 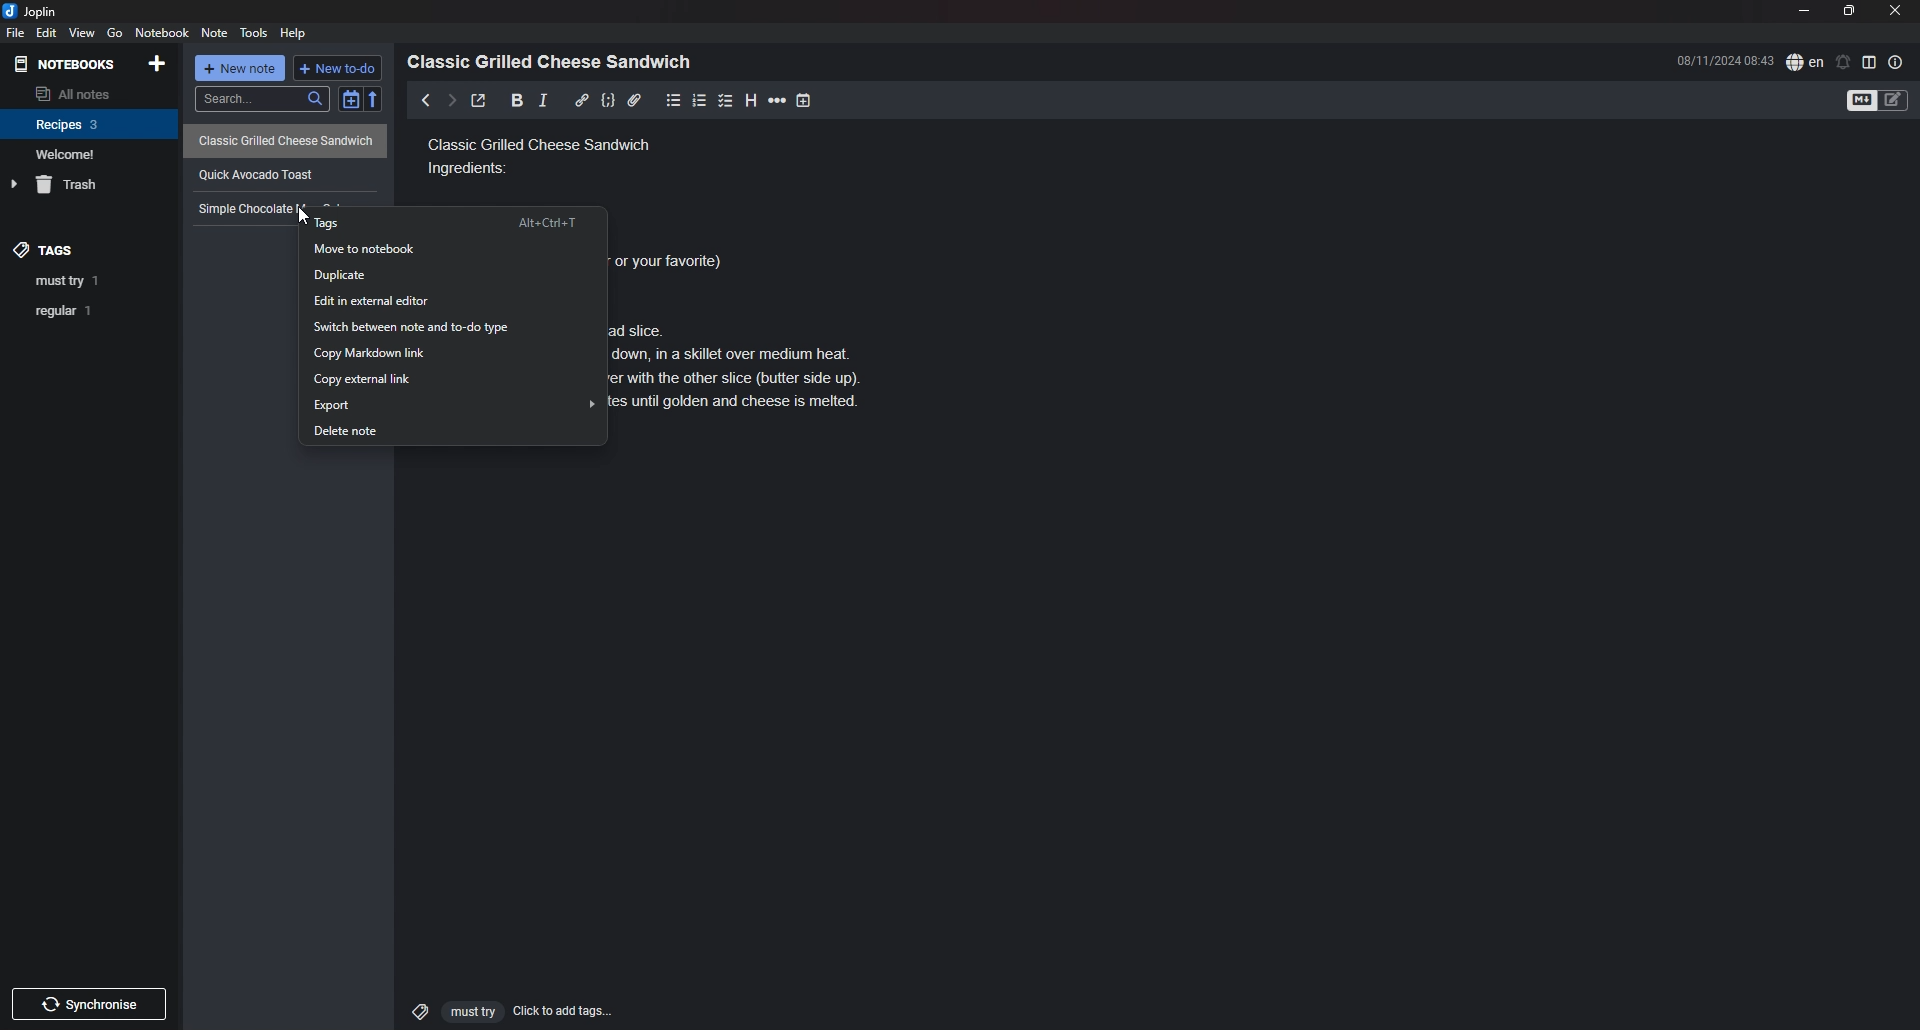 What do you see at coordinates (555, 62) in the screenshot?
I see `heading` at bounding box center [555, 62].